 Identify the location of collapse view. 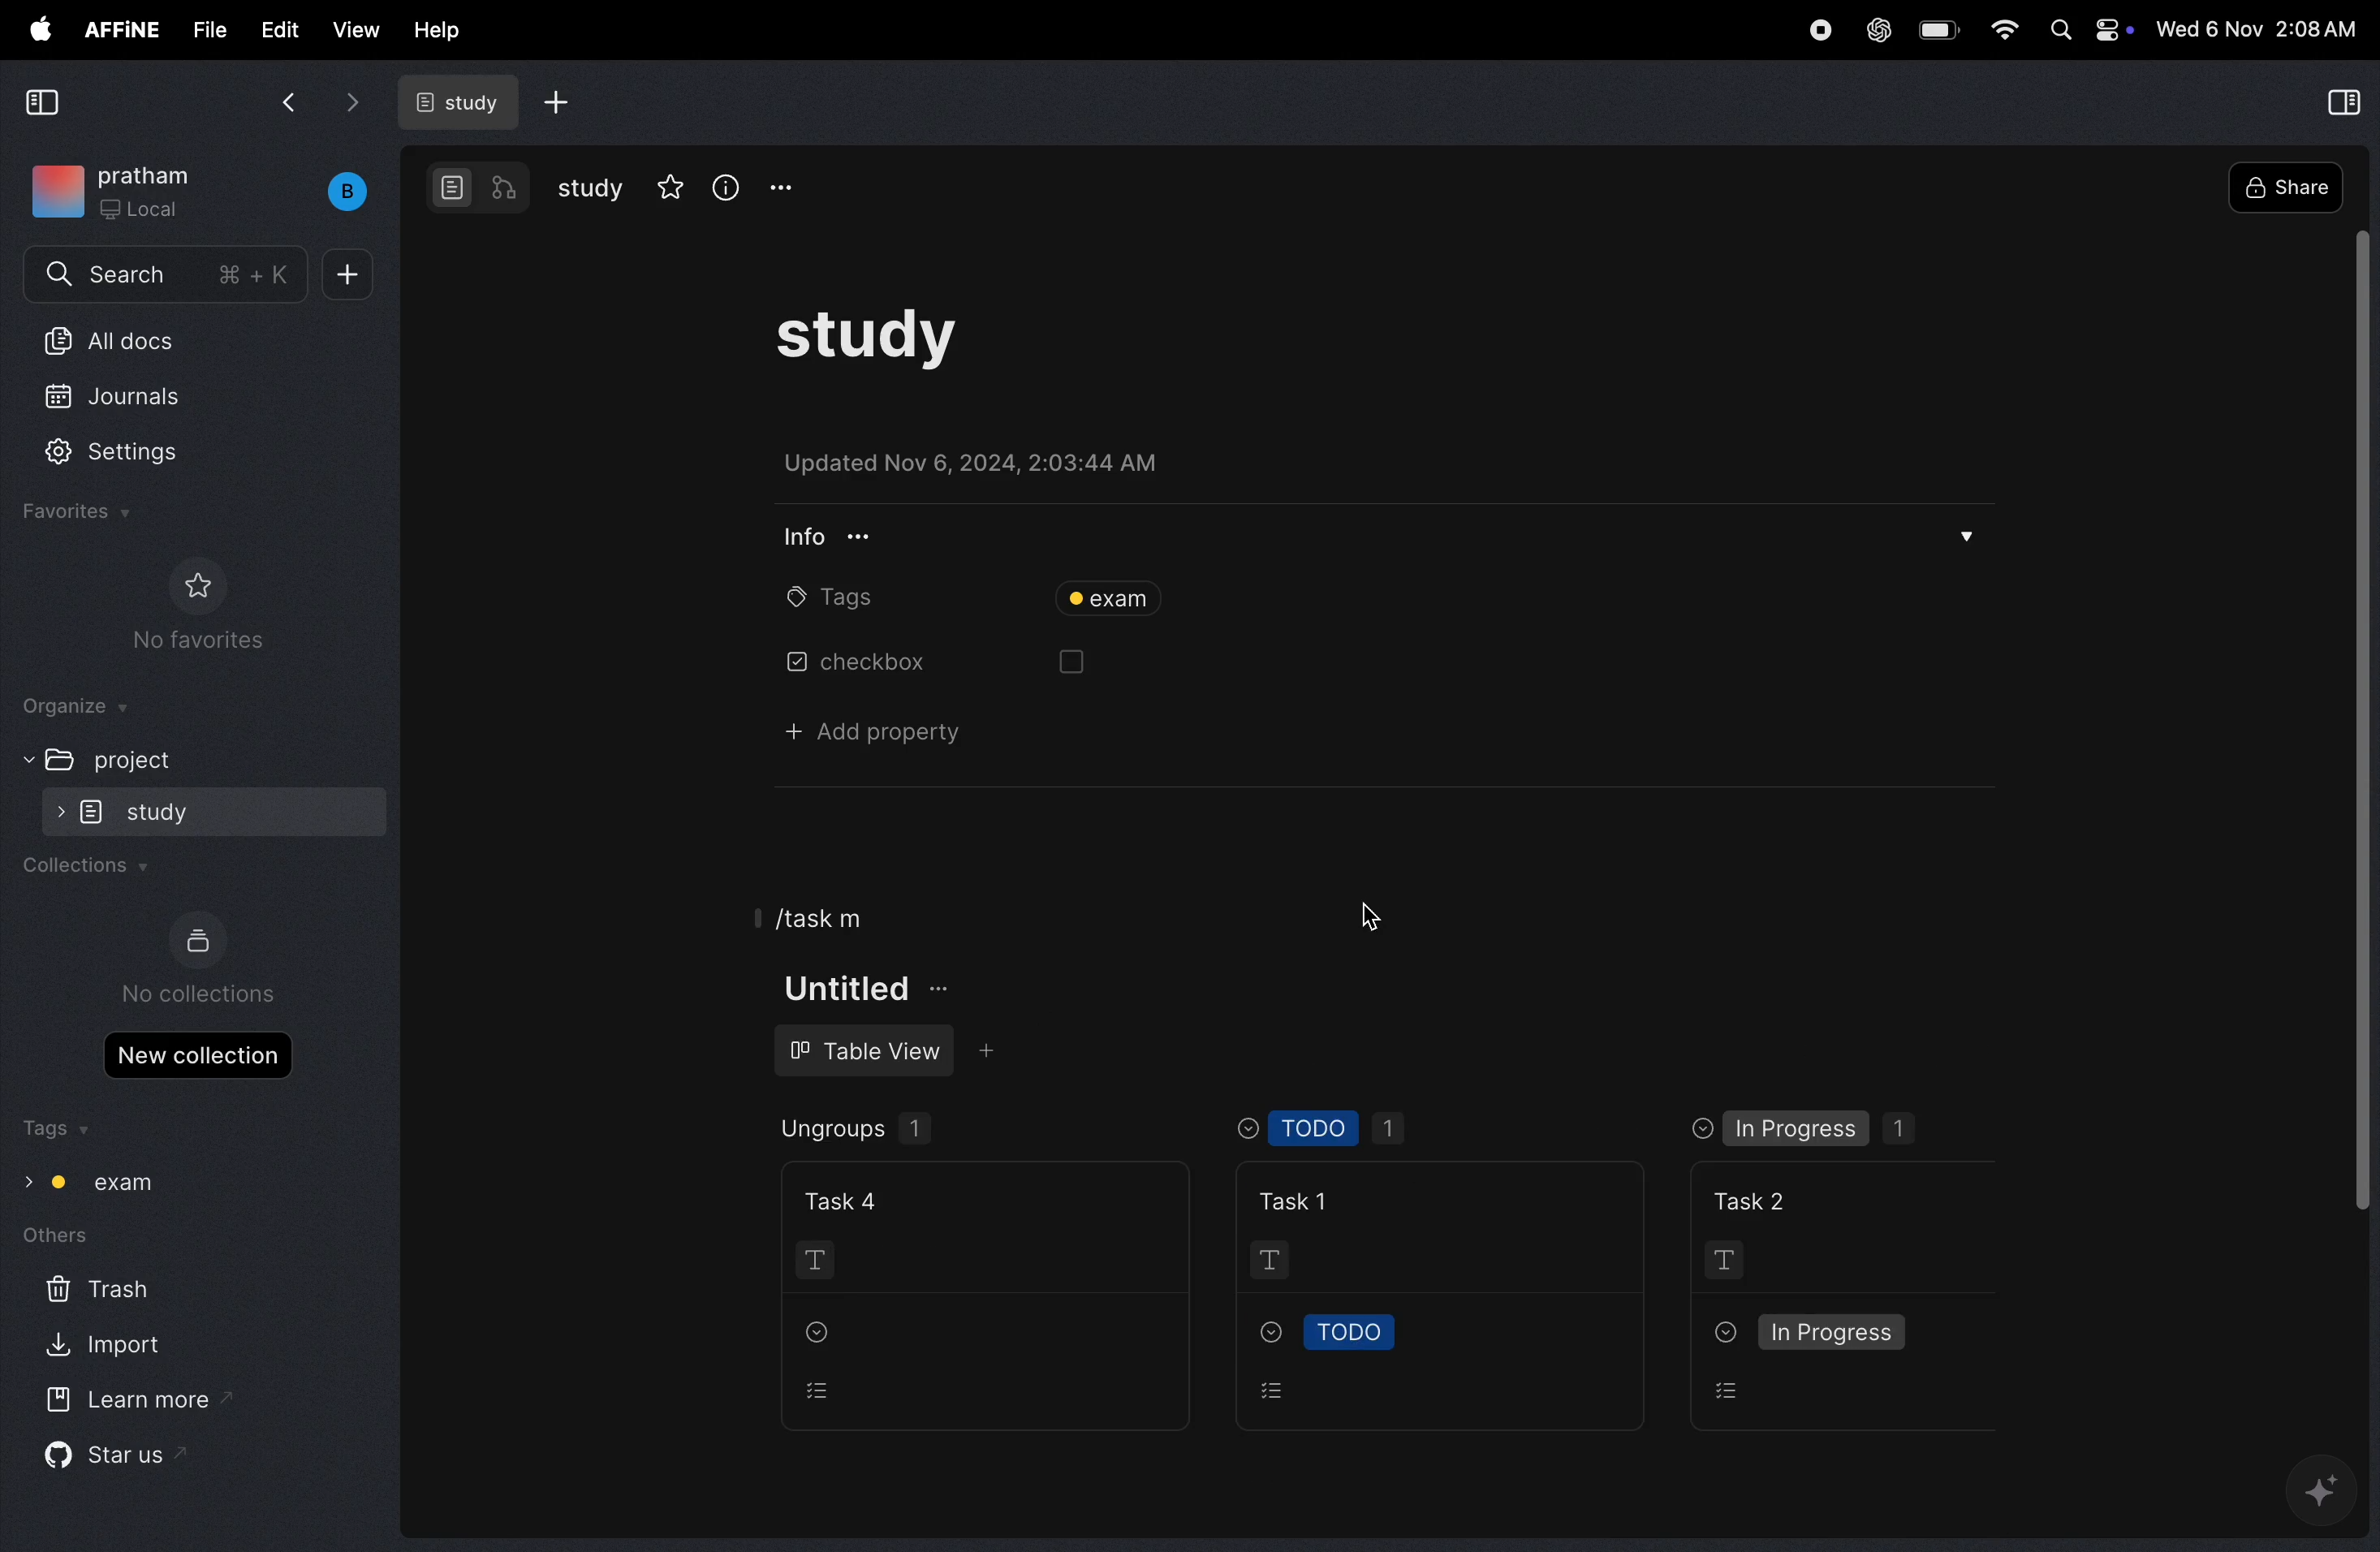
(47, 100).